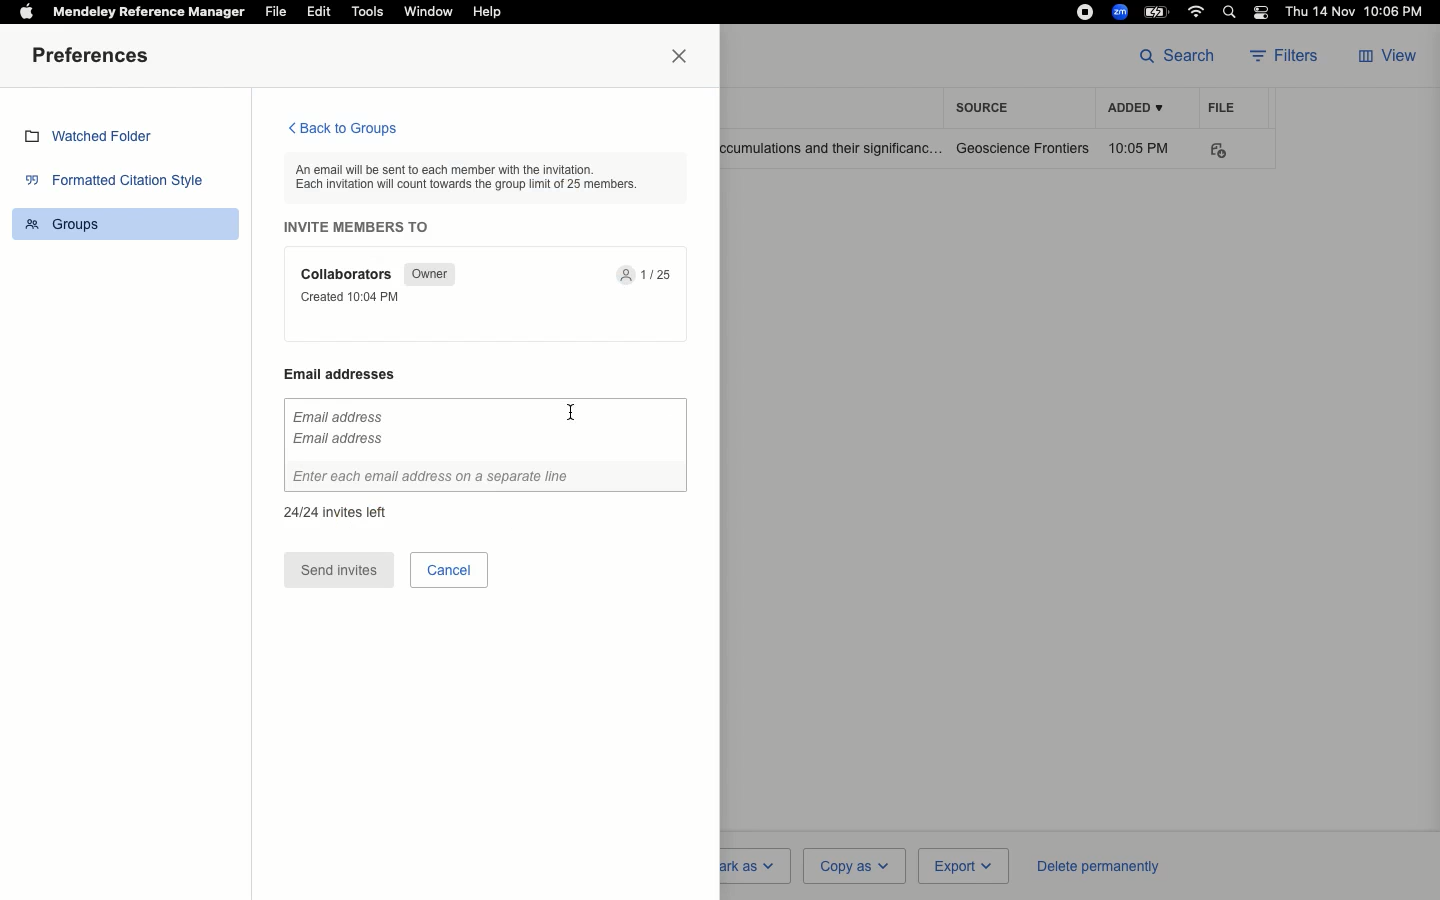  What do you see at coordinates (1232, 14) in the screenshot?
I see `Search` at bounding box center [1232, 14].